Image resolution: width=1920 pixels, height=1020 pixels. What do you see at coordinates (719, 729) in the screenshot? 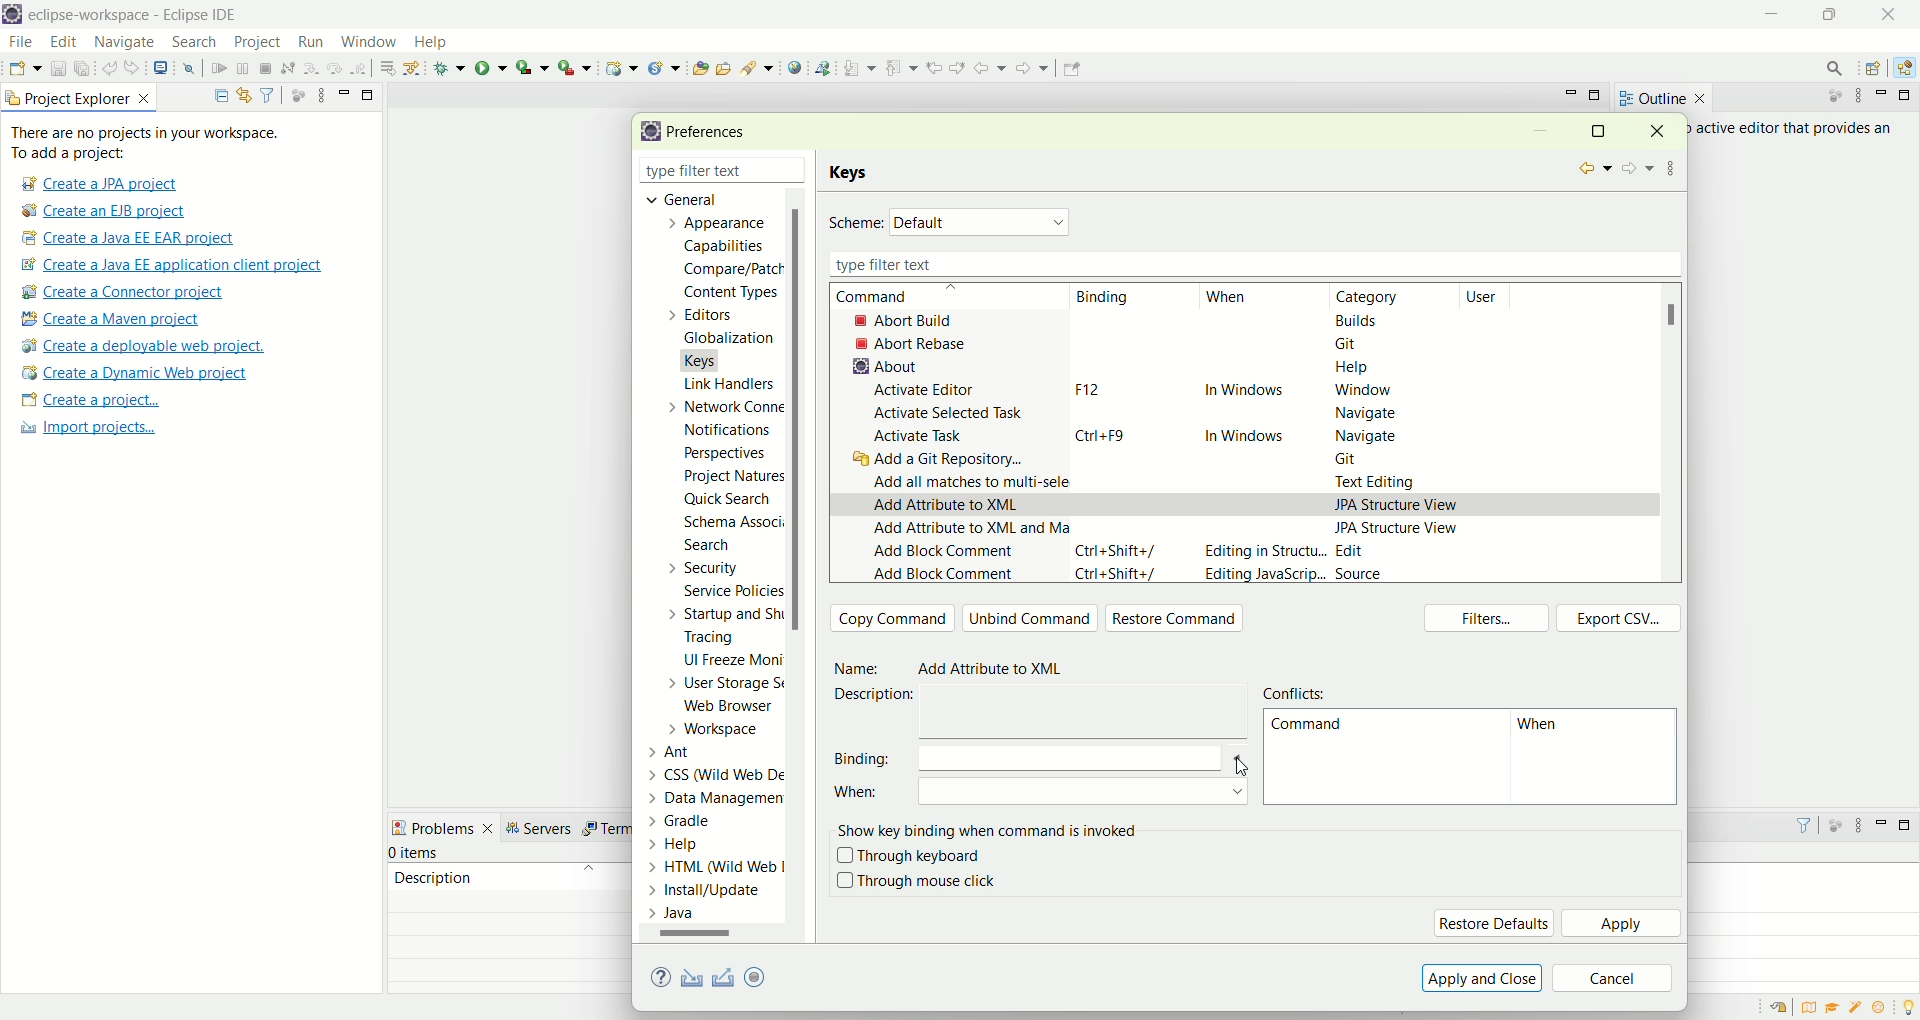
I see `workspace` at bounding box center [719, 729].